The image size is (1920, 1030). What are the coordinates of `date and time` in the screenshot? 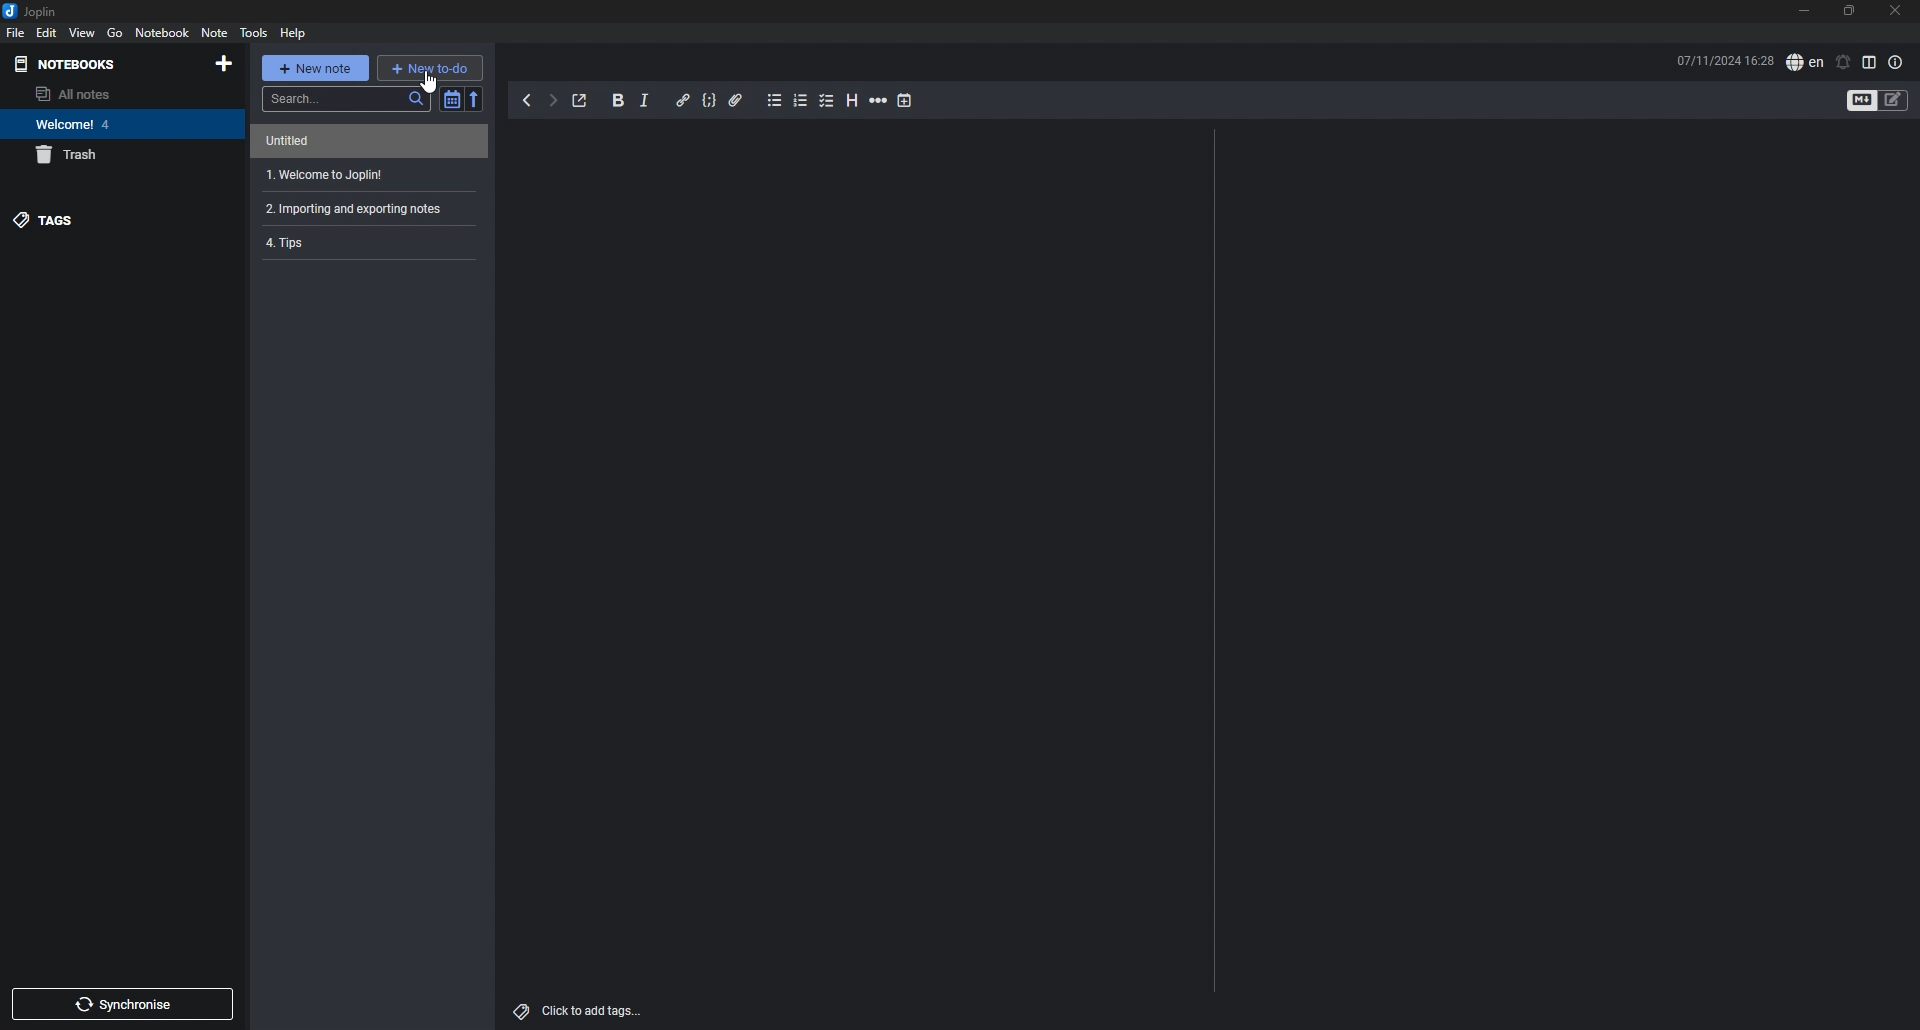 It's located at (1724, 61).